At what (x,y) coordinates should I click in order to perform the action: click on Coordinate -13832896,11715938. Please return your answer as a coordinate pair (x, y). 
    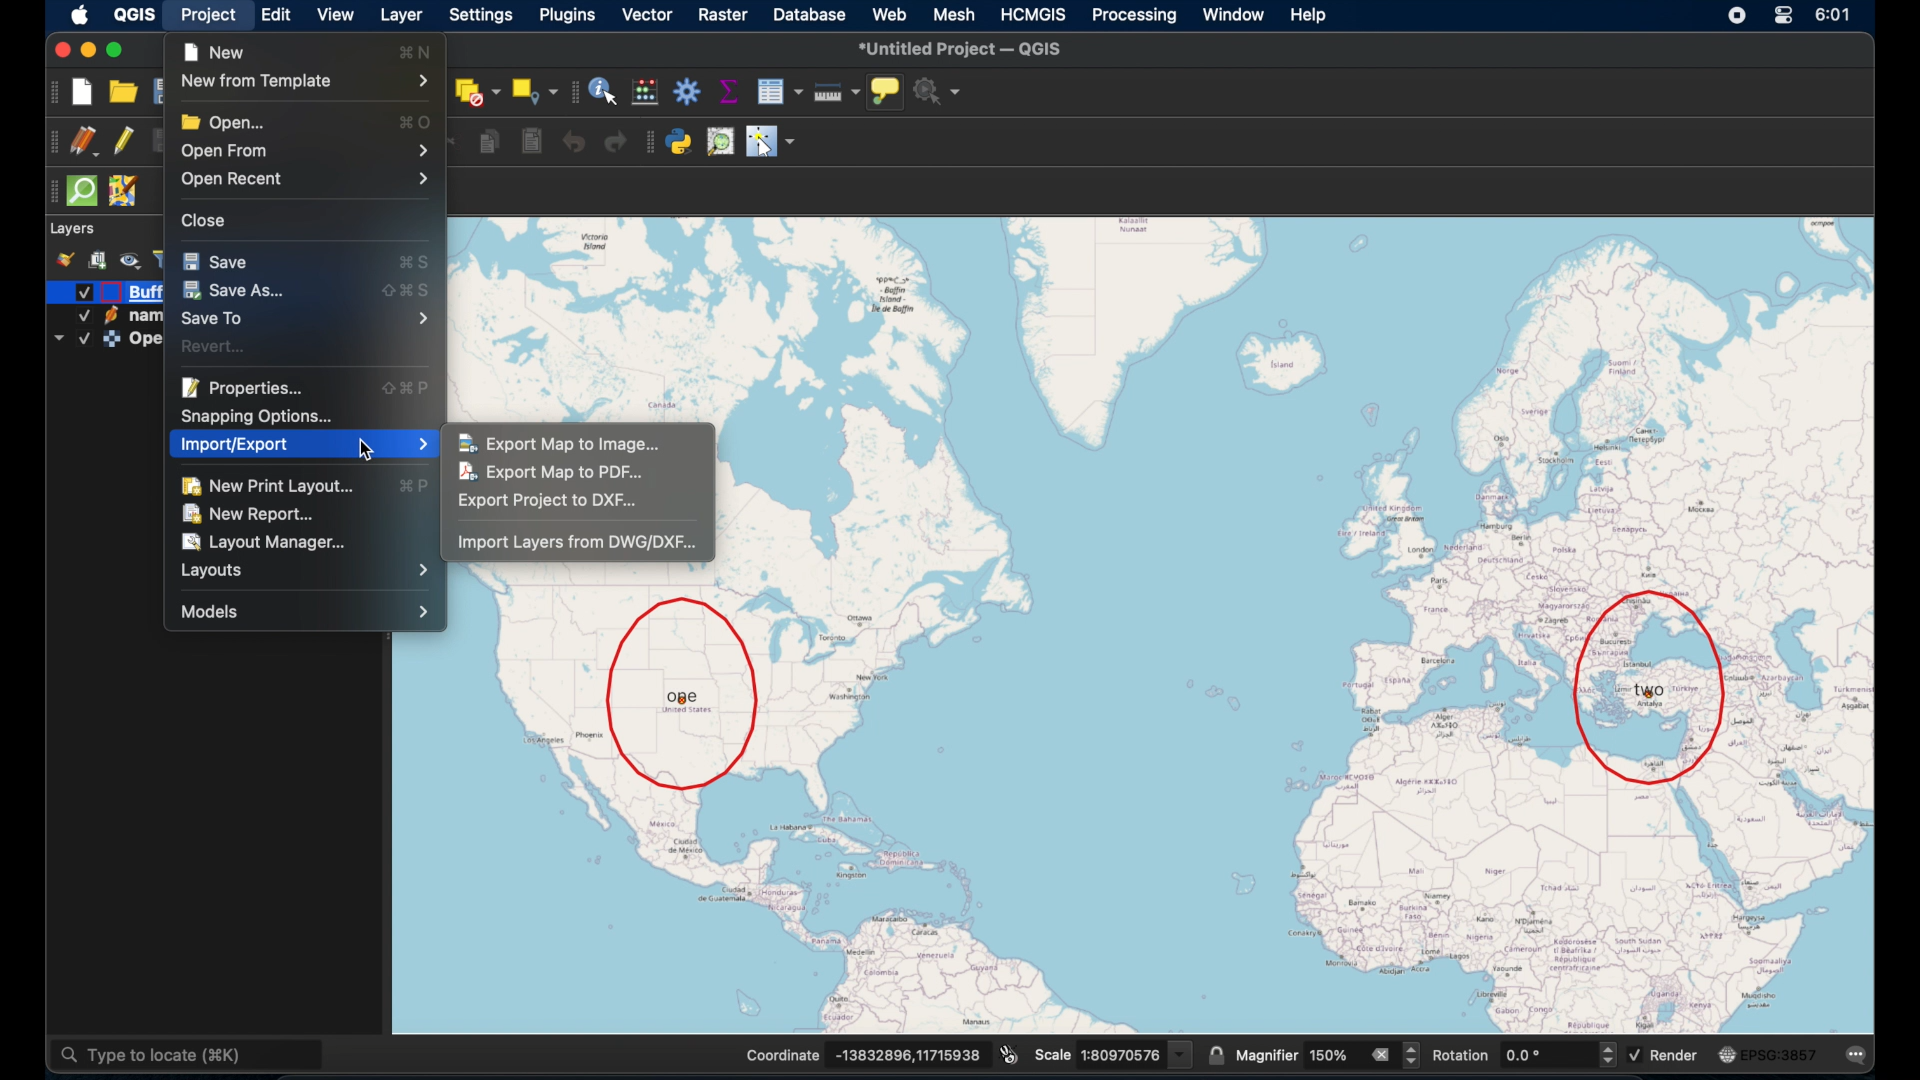
    Looking at the image, I should click on (862, 1055).